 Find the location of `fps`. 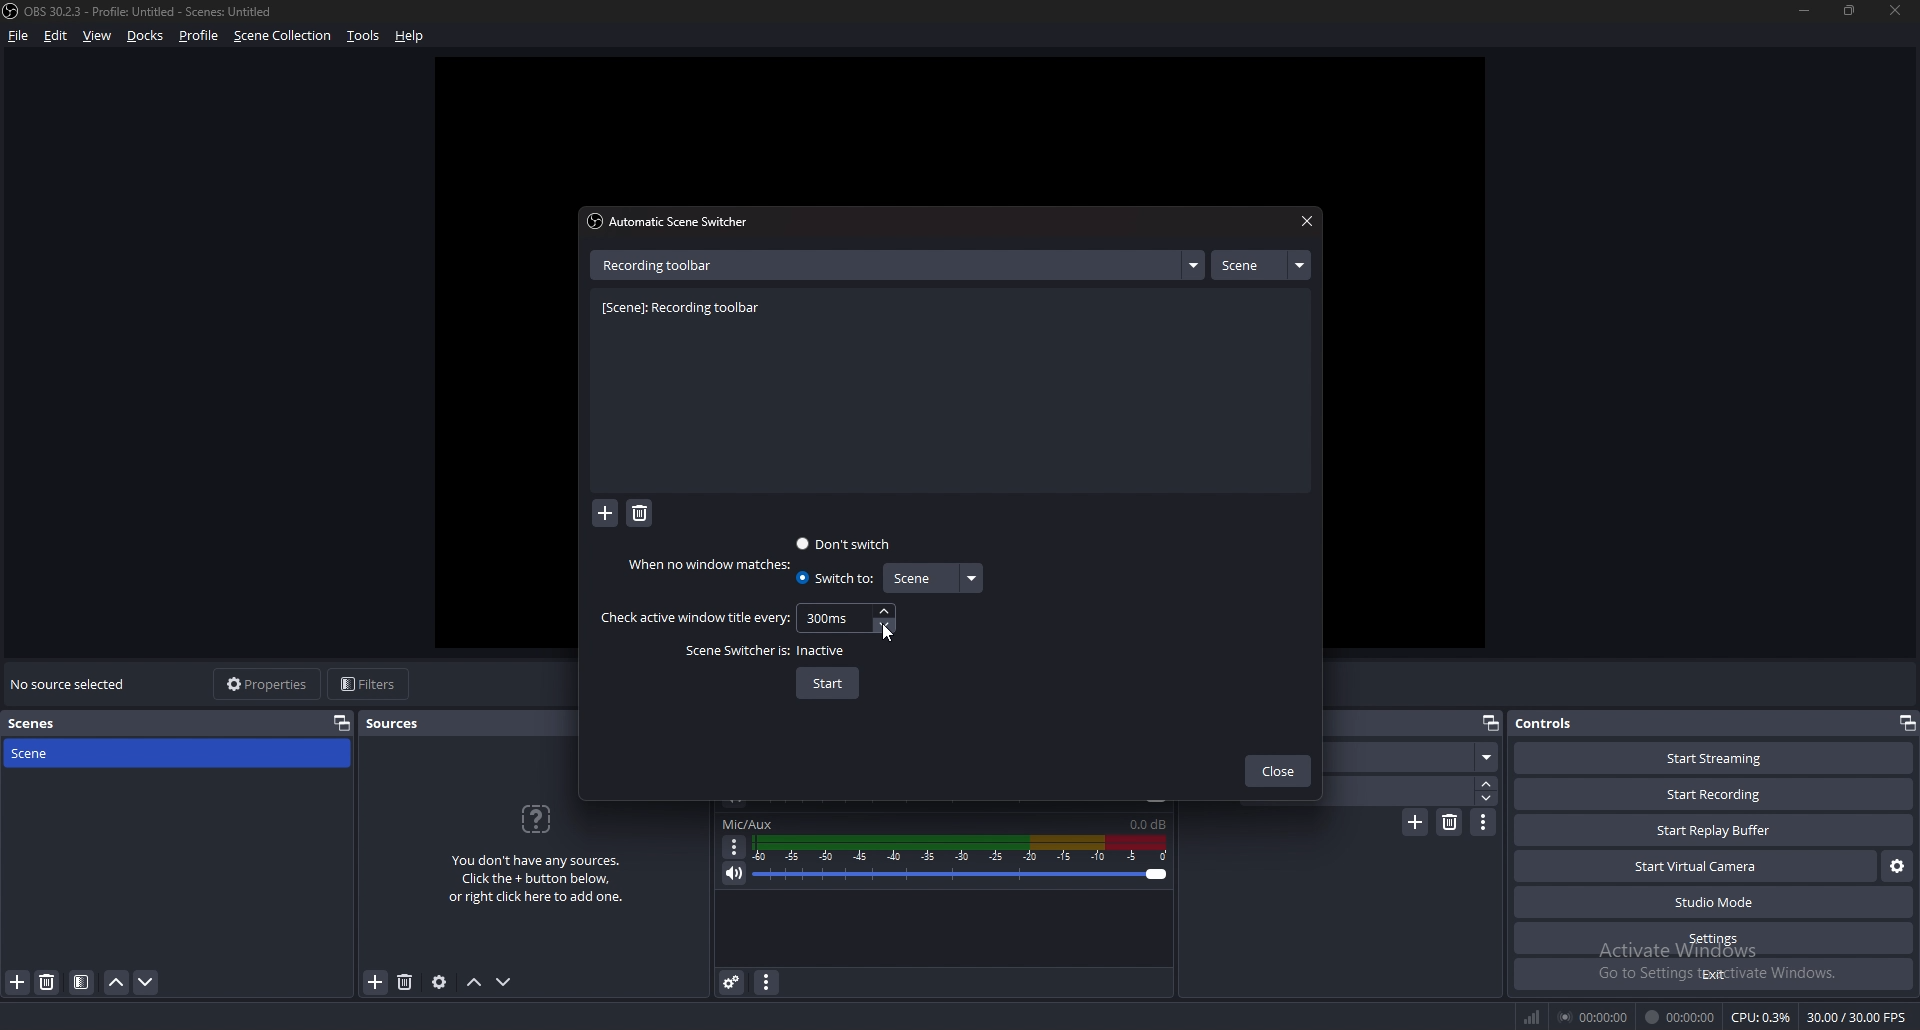

fps is located at coordinates (1859, 1017).